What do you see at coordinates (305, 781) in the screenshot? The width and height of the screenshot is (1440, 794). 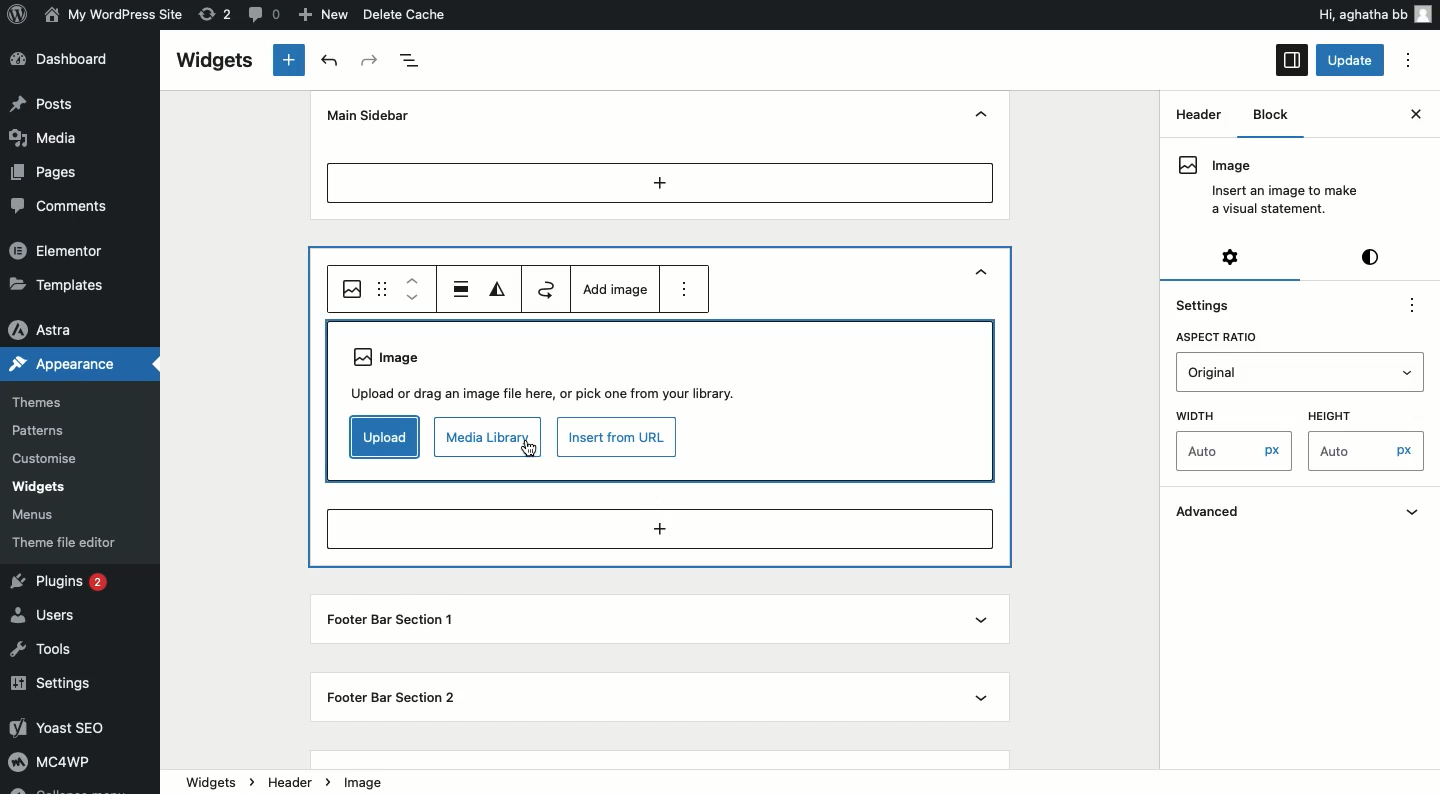 I see `Header` at bounding box center [305, 781].